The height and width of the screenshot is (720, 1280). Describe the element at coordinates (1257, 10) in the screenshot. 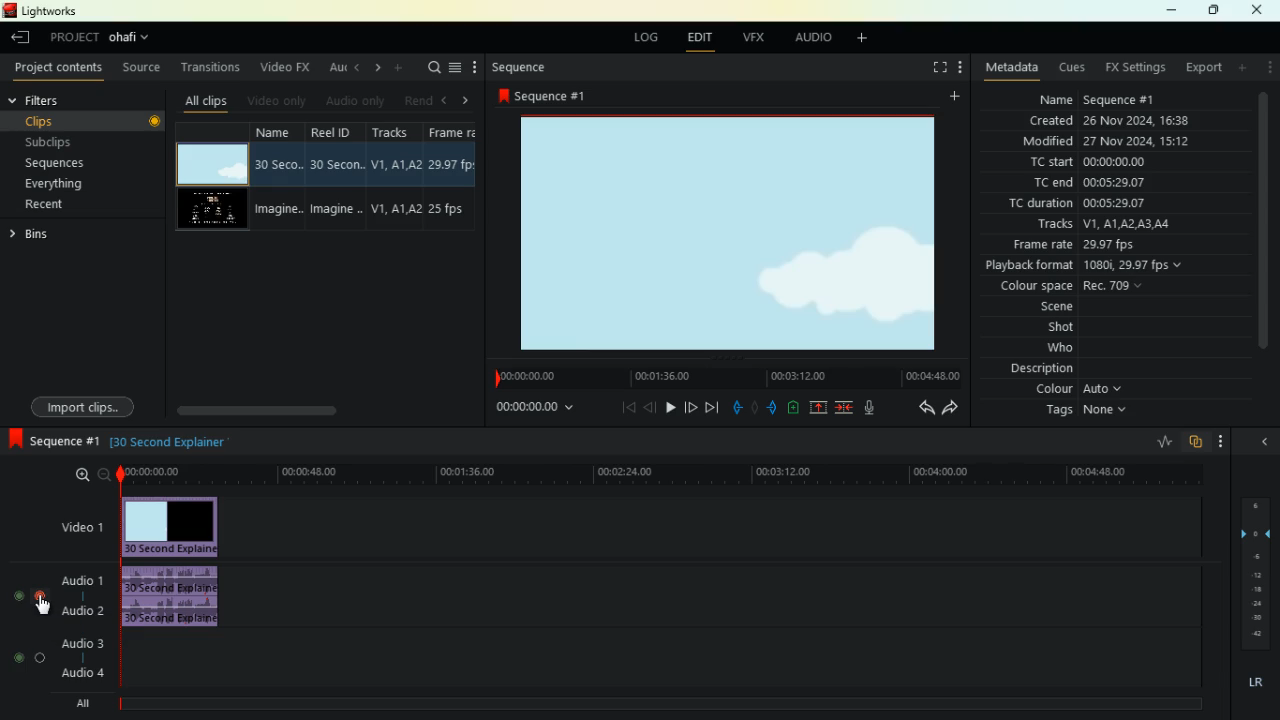

I see `close` at that location.